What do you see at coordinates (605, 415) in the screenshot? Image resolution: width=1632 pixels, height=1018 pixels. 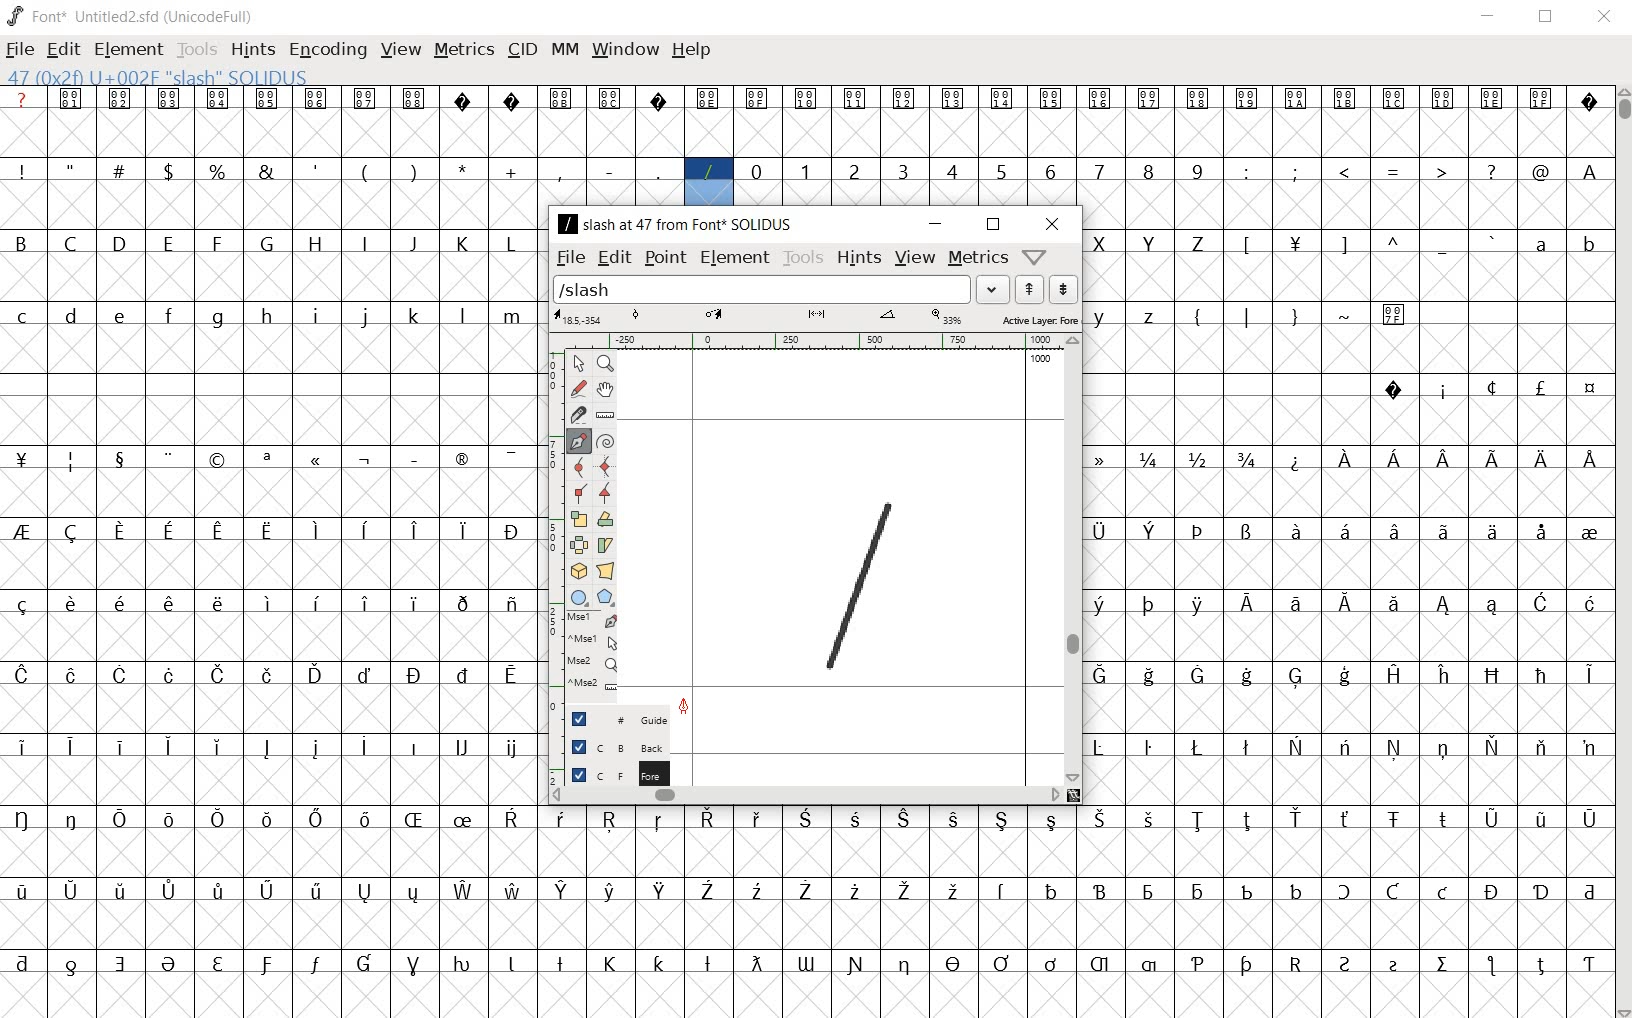 I see `measure a distance, angle between points` at bounding box center [605, 415].